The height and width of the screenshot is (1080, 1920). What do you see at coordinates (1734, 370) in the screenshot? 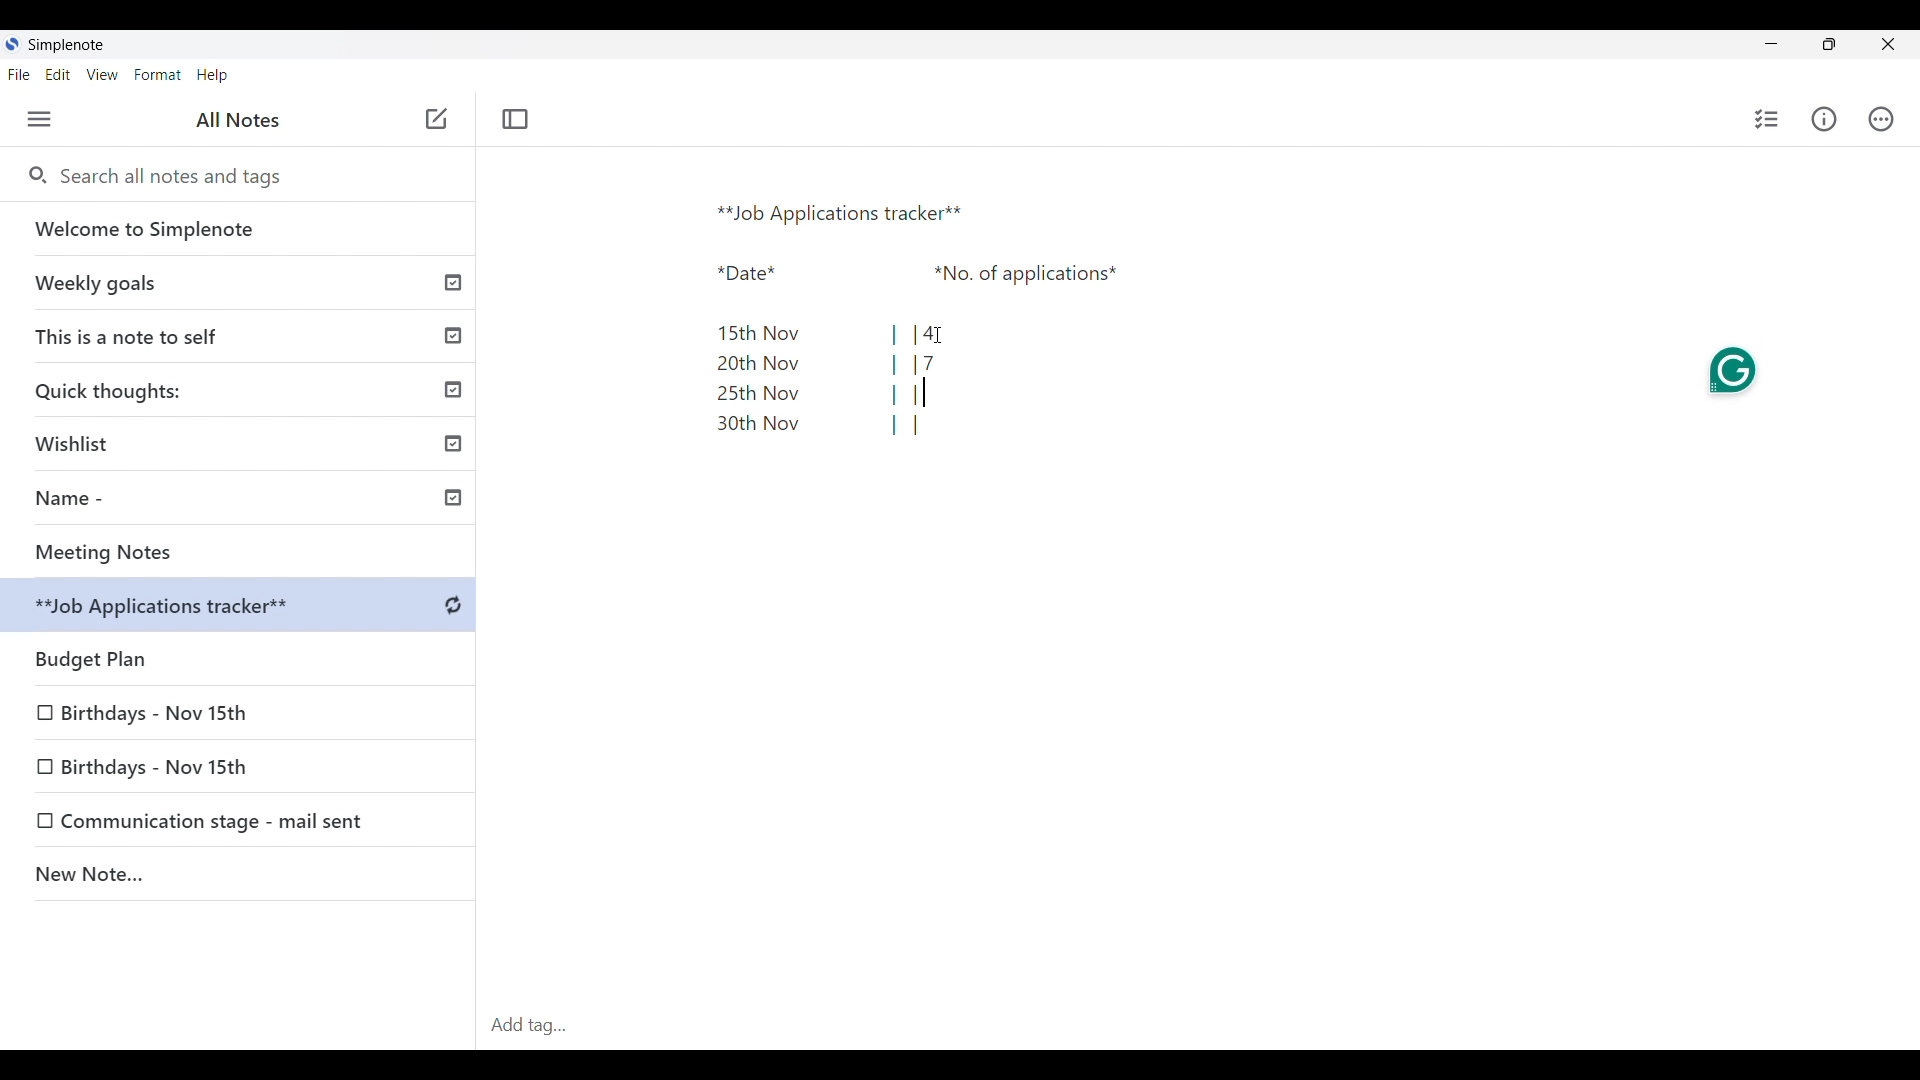
I see `Grammarly extension on` at bounding box center [1734, 370].